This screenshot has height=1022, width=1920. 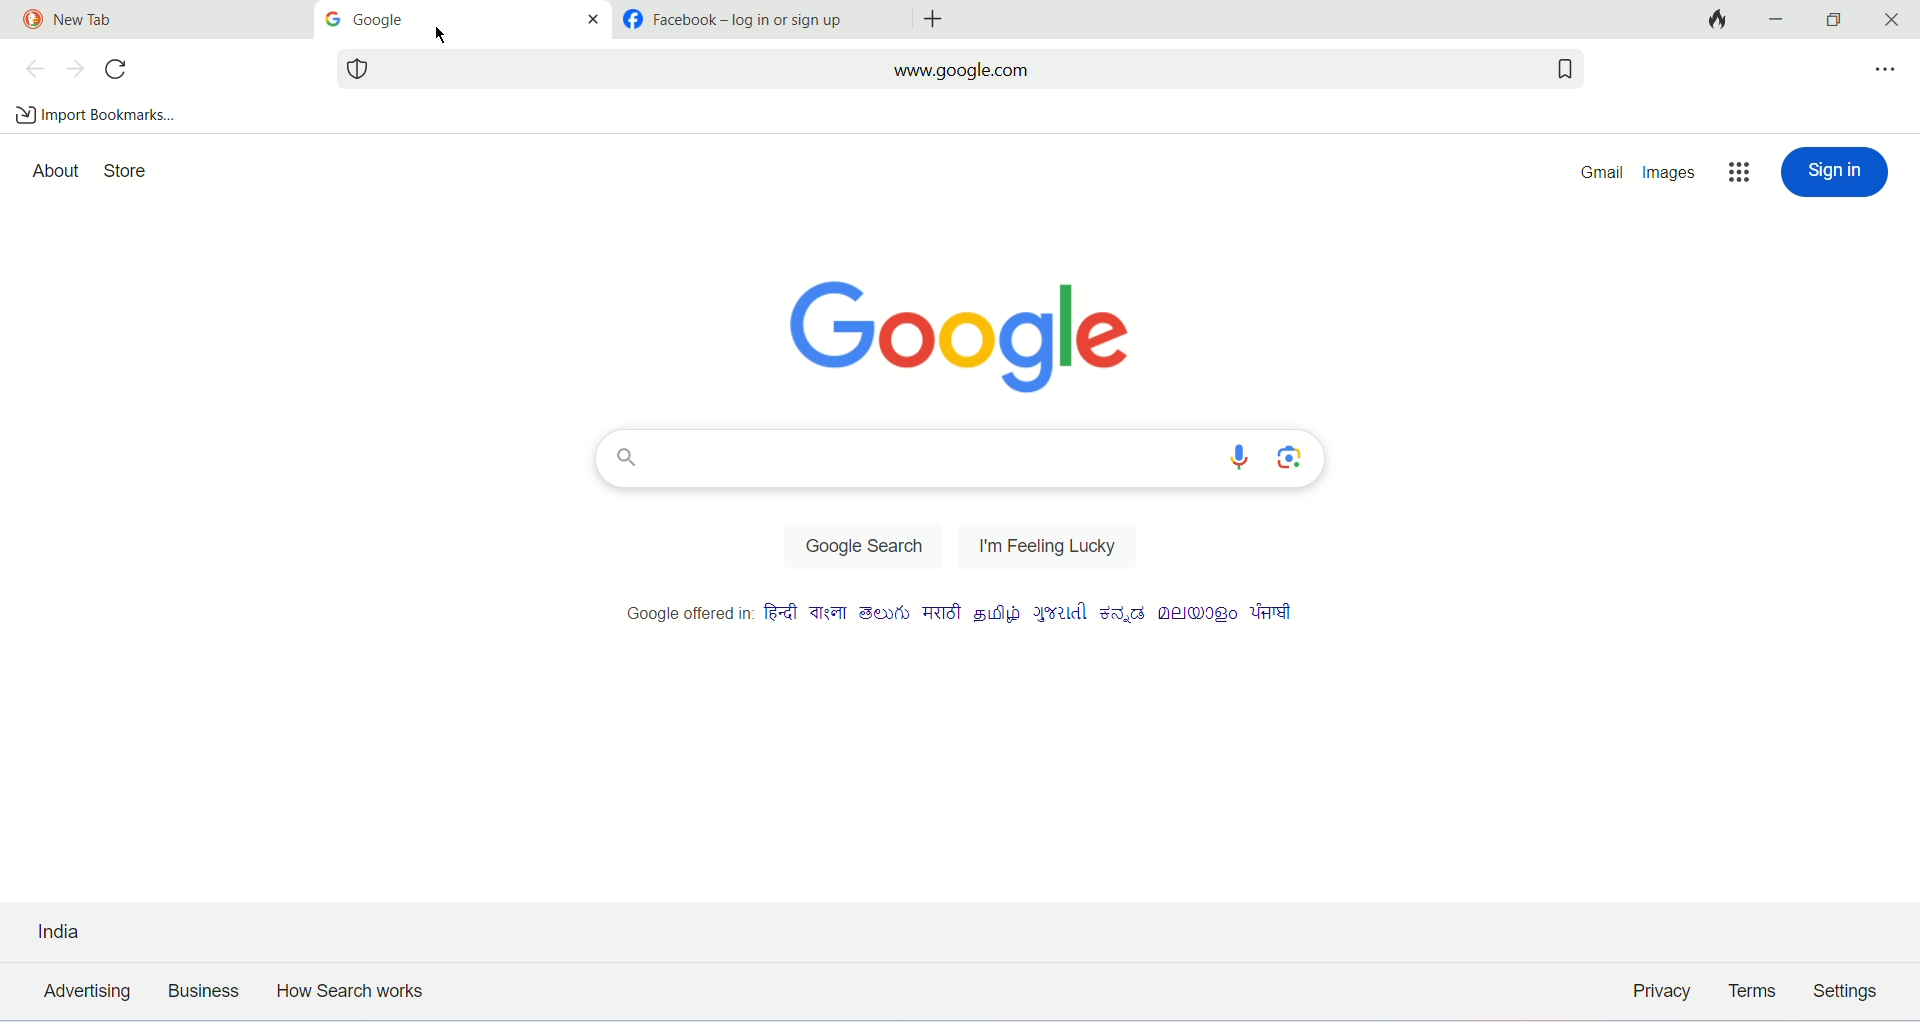 I want to click on search, so click(x=958, y=458).